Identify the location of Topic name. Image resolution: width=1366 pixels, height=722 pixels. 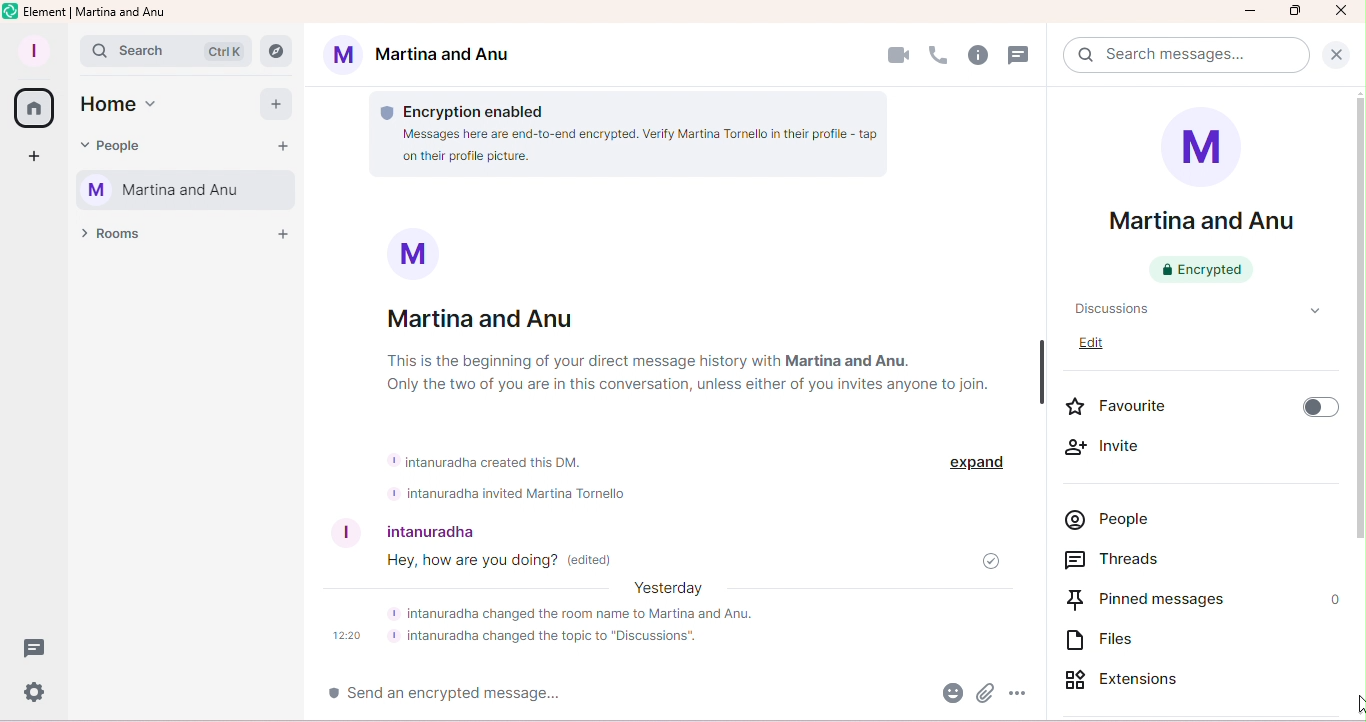
(1188, 309).